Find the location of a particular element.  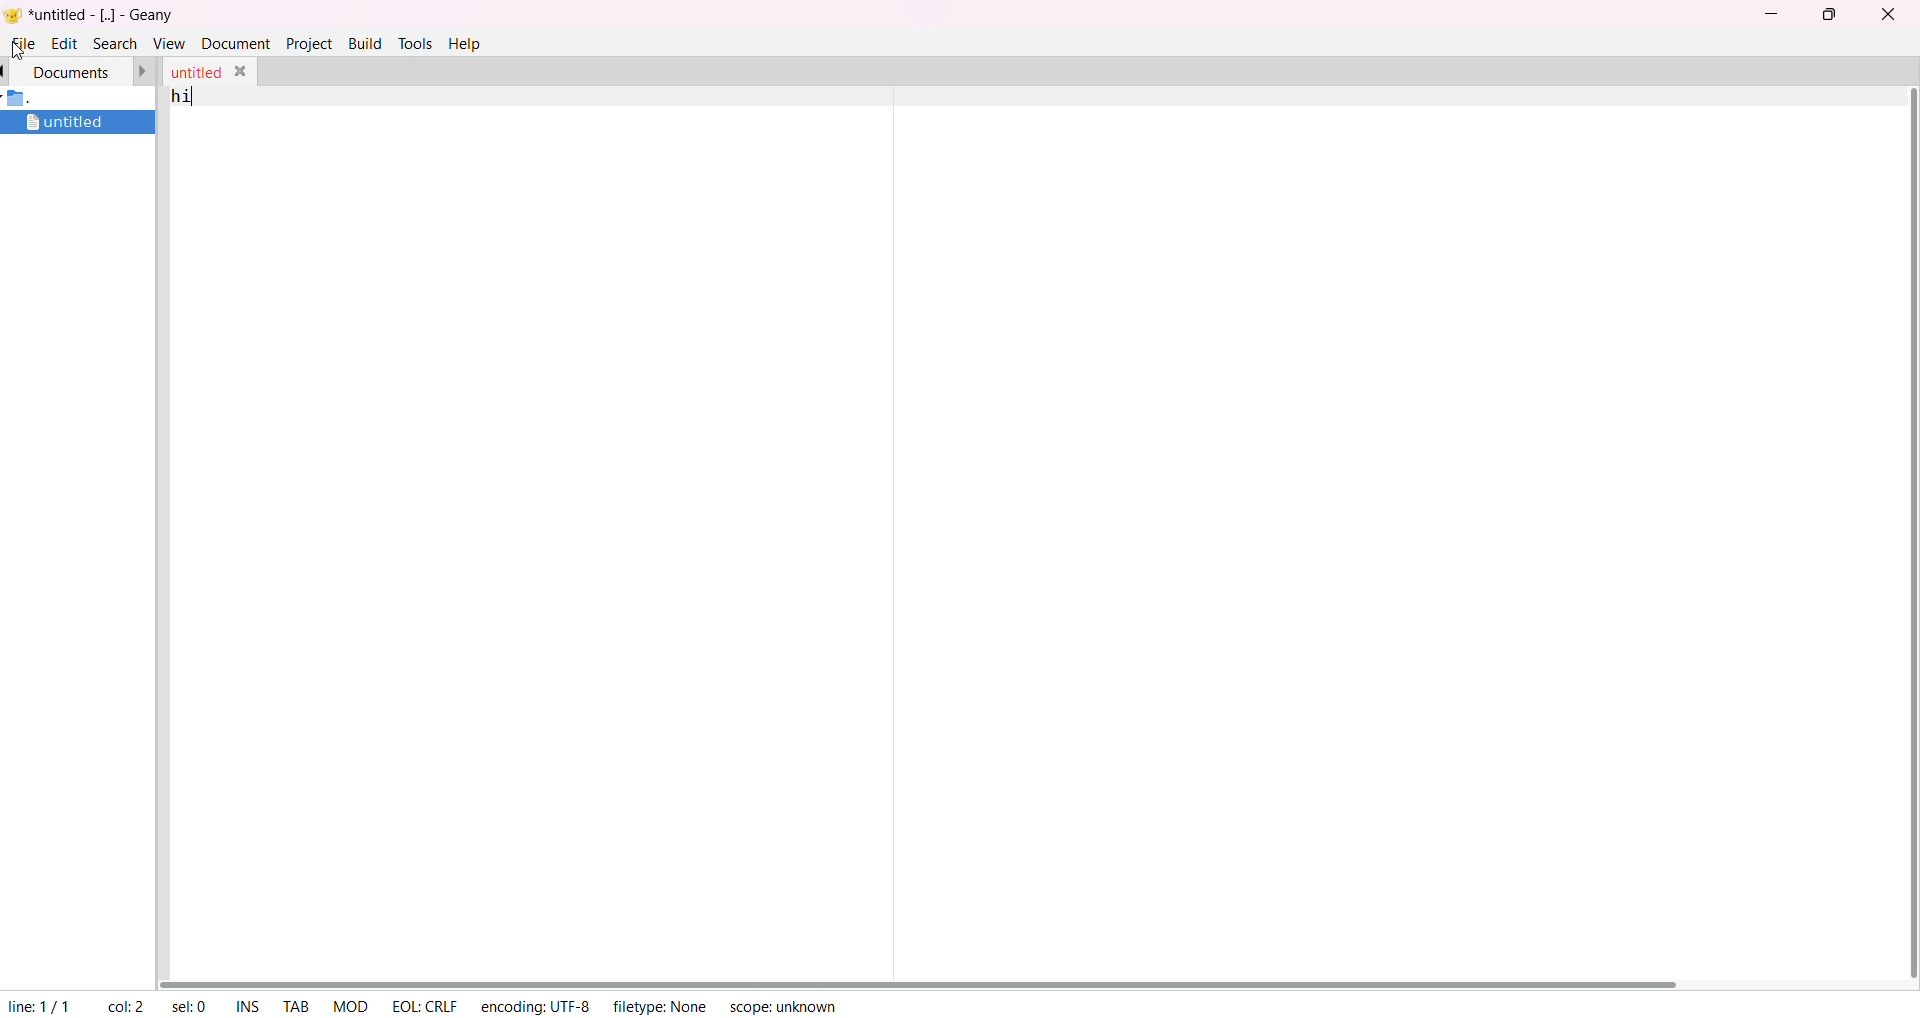

untitled file is located at coordinates (68, 122).